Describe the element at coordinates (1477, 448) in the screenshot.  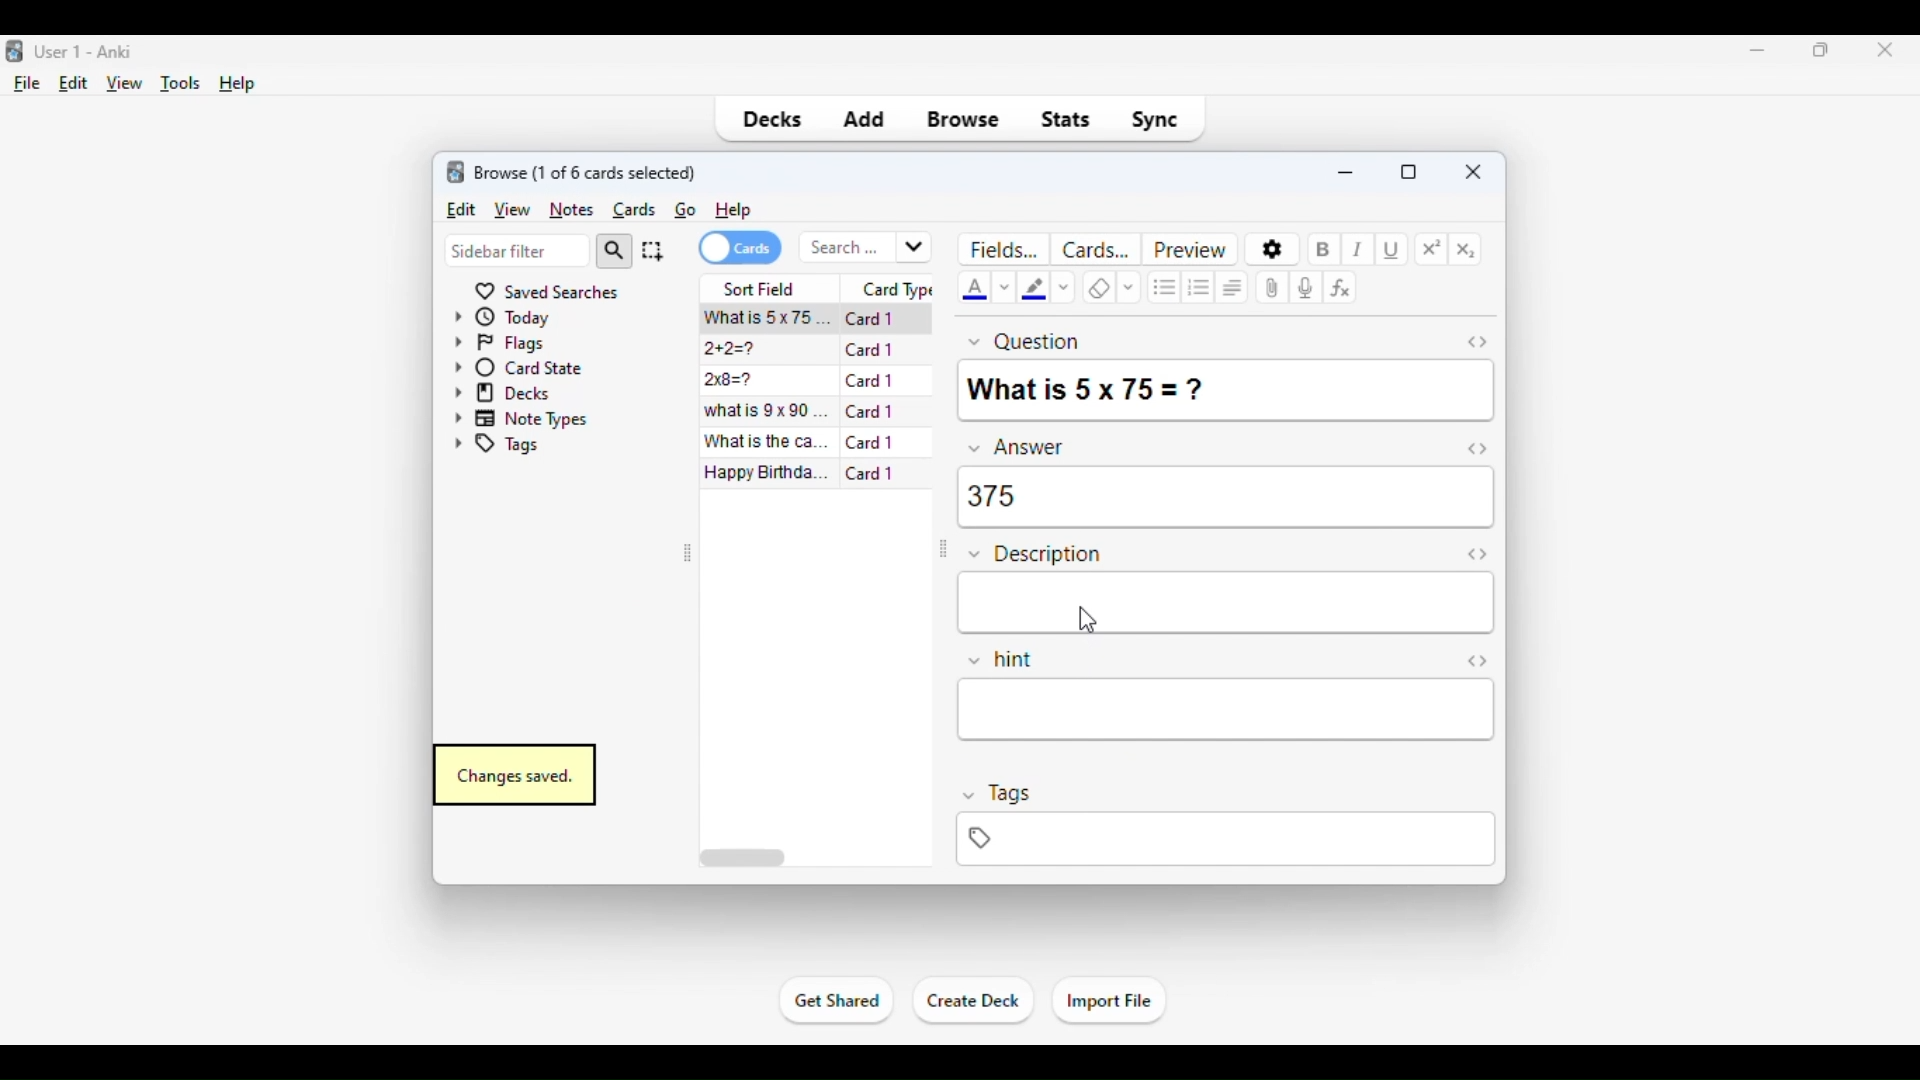
I see `toggle HTML editor` at that location.